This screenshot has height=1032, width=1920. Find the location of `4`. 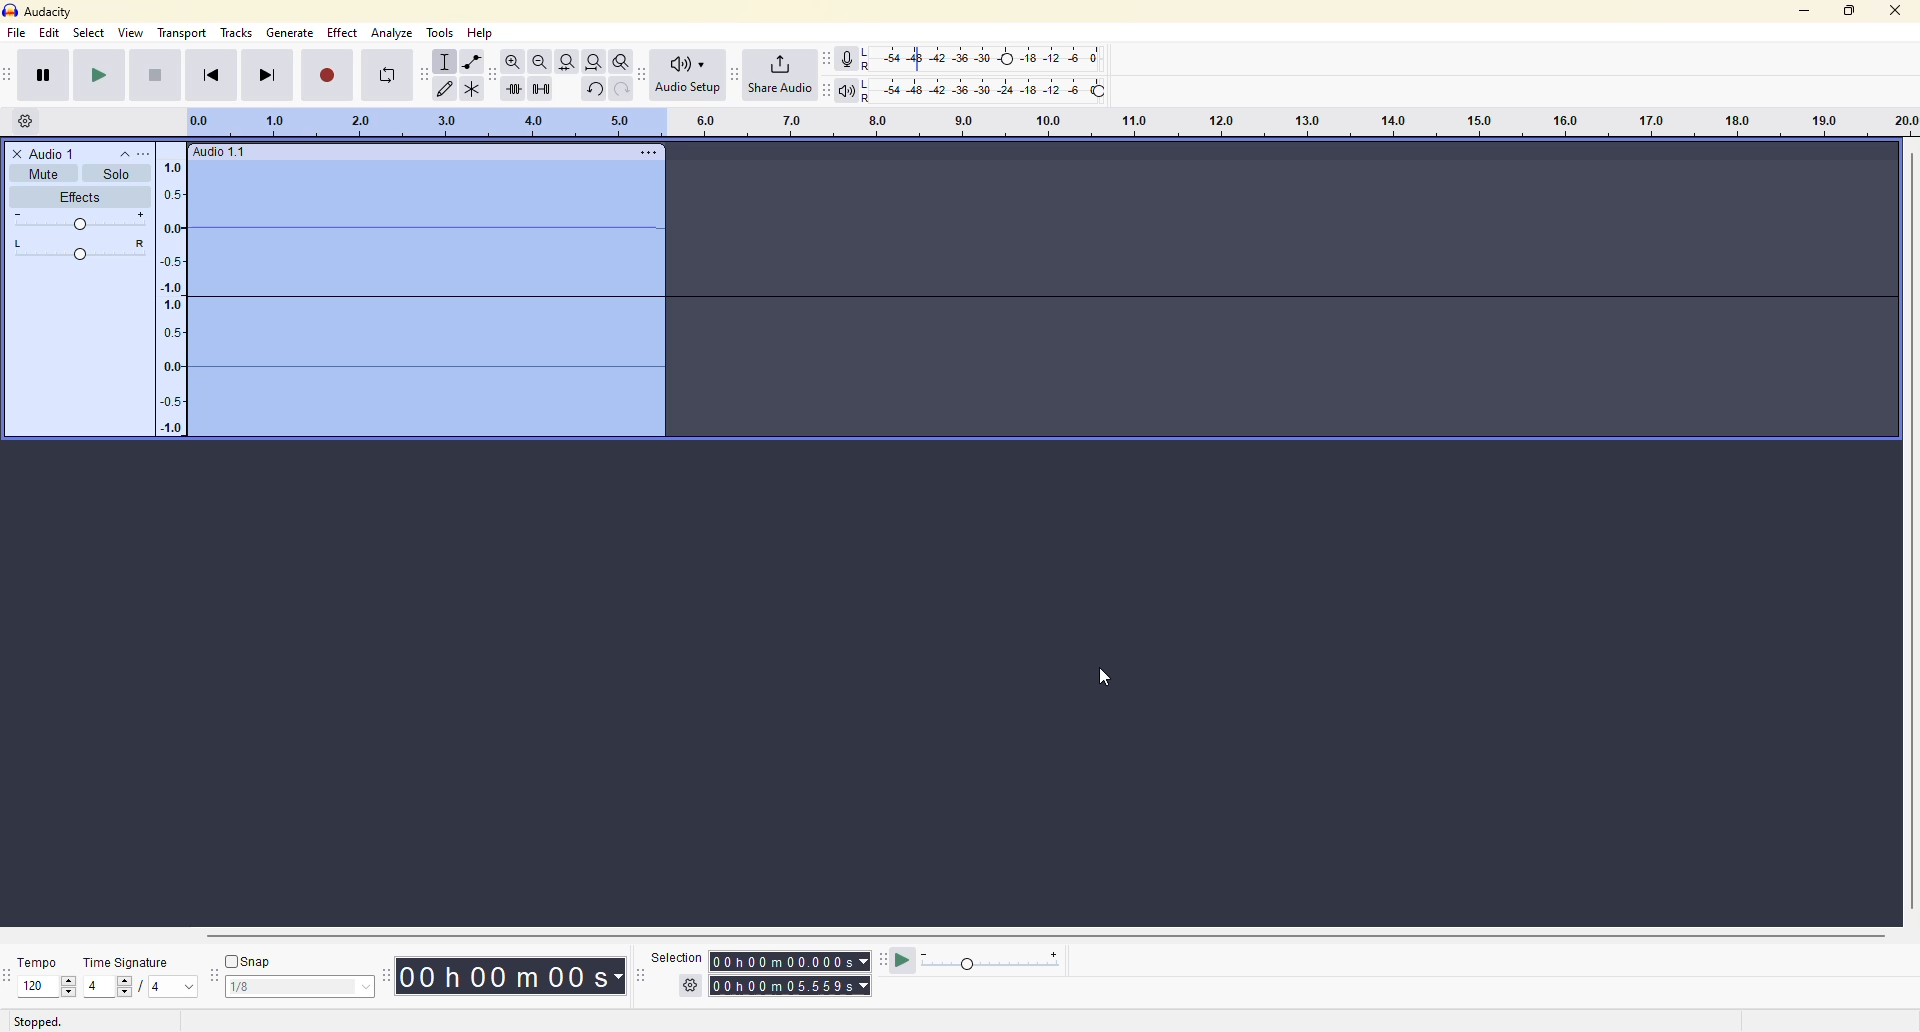

4 is located at coordinates (156, 989).